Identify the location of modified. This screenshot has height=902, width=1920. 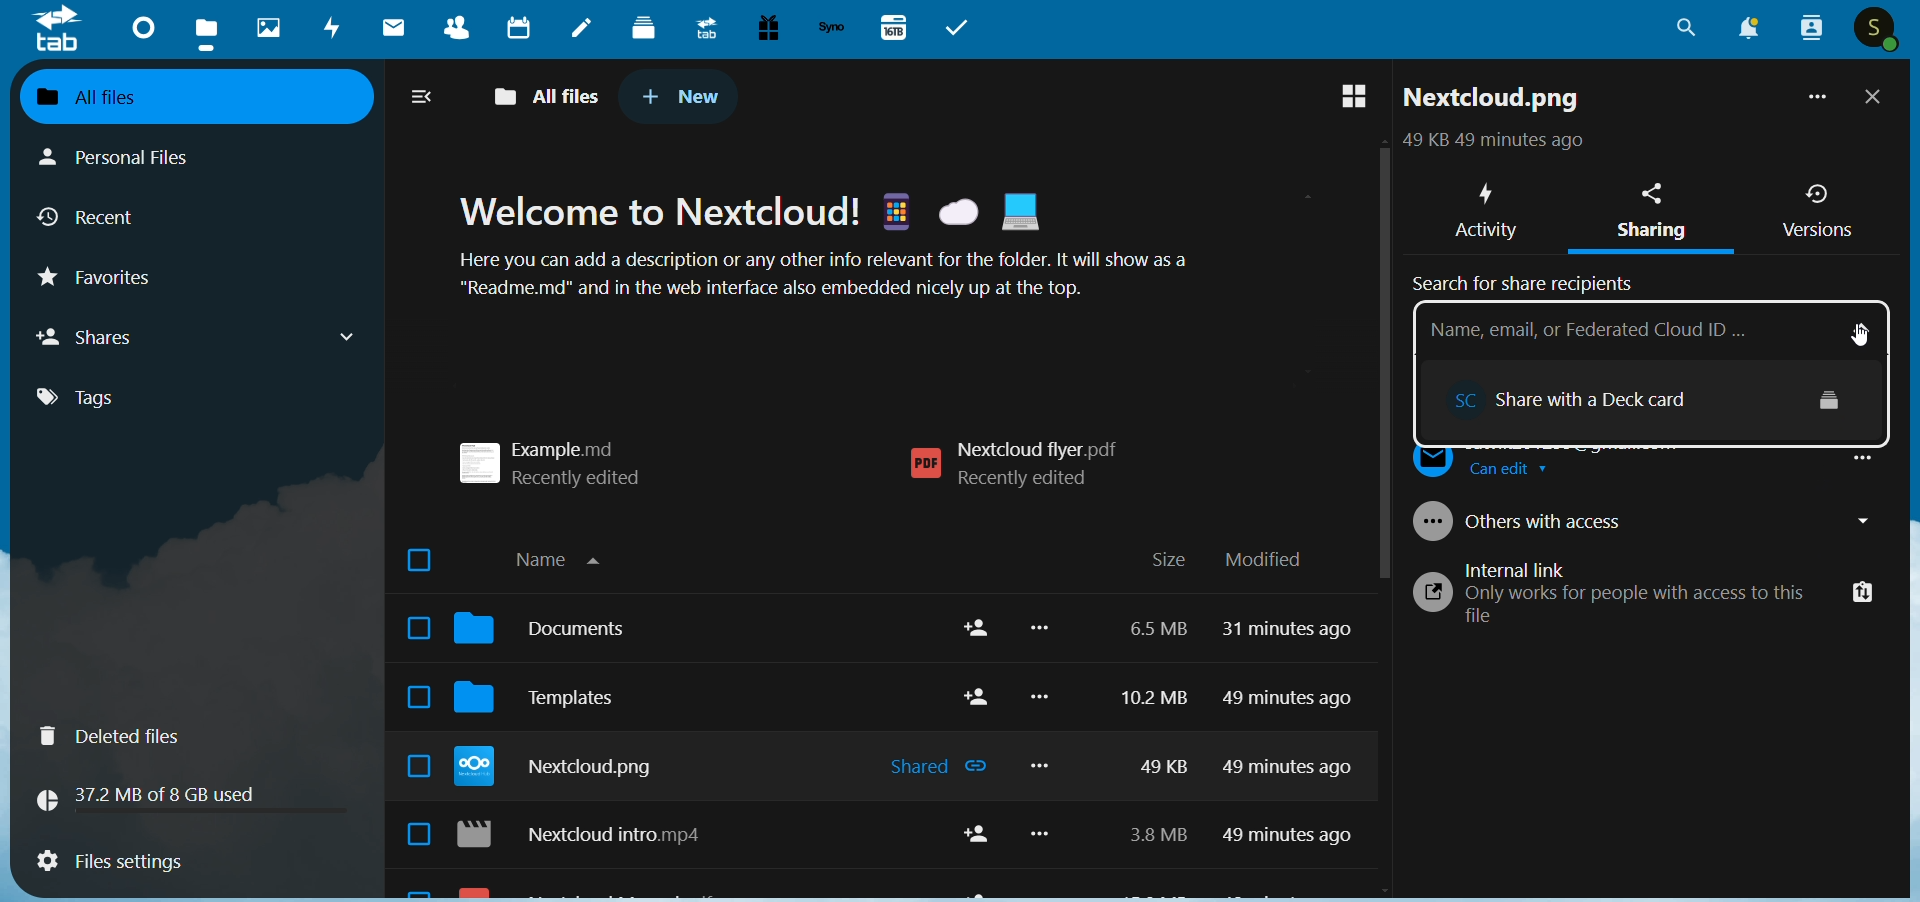
(1264, 560).